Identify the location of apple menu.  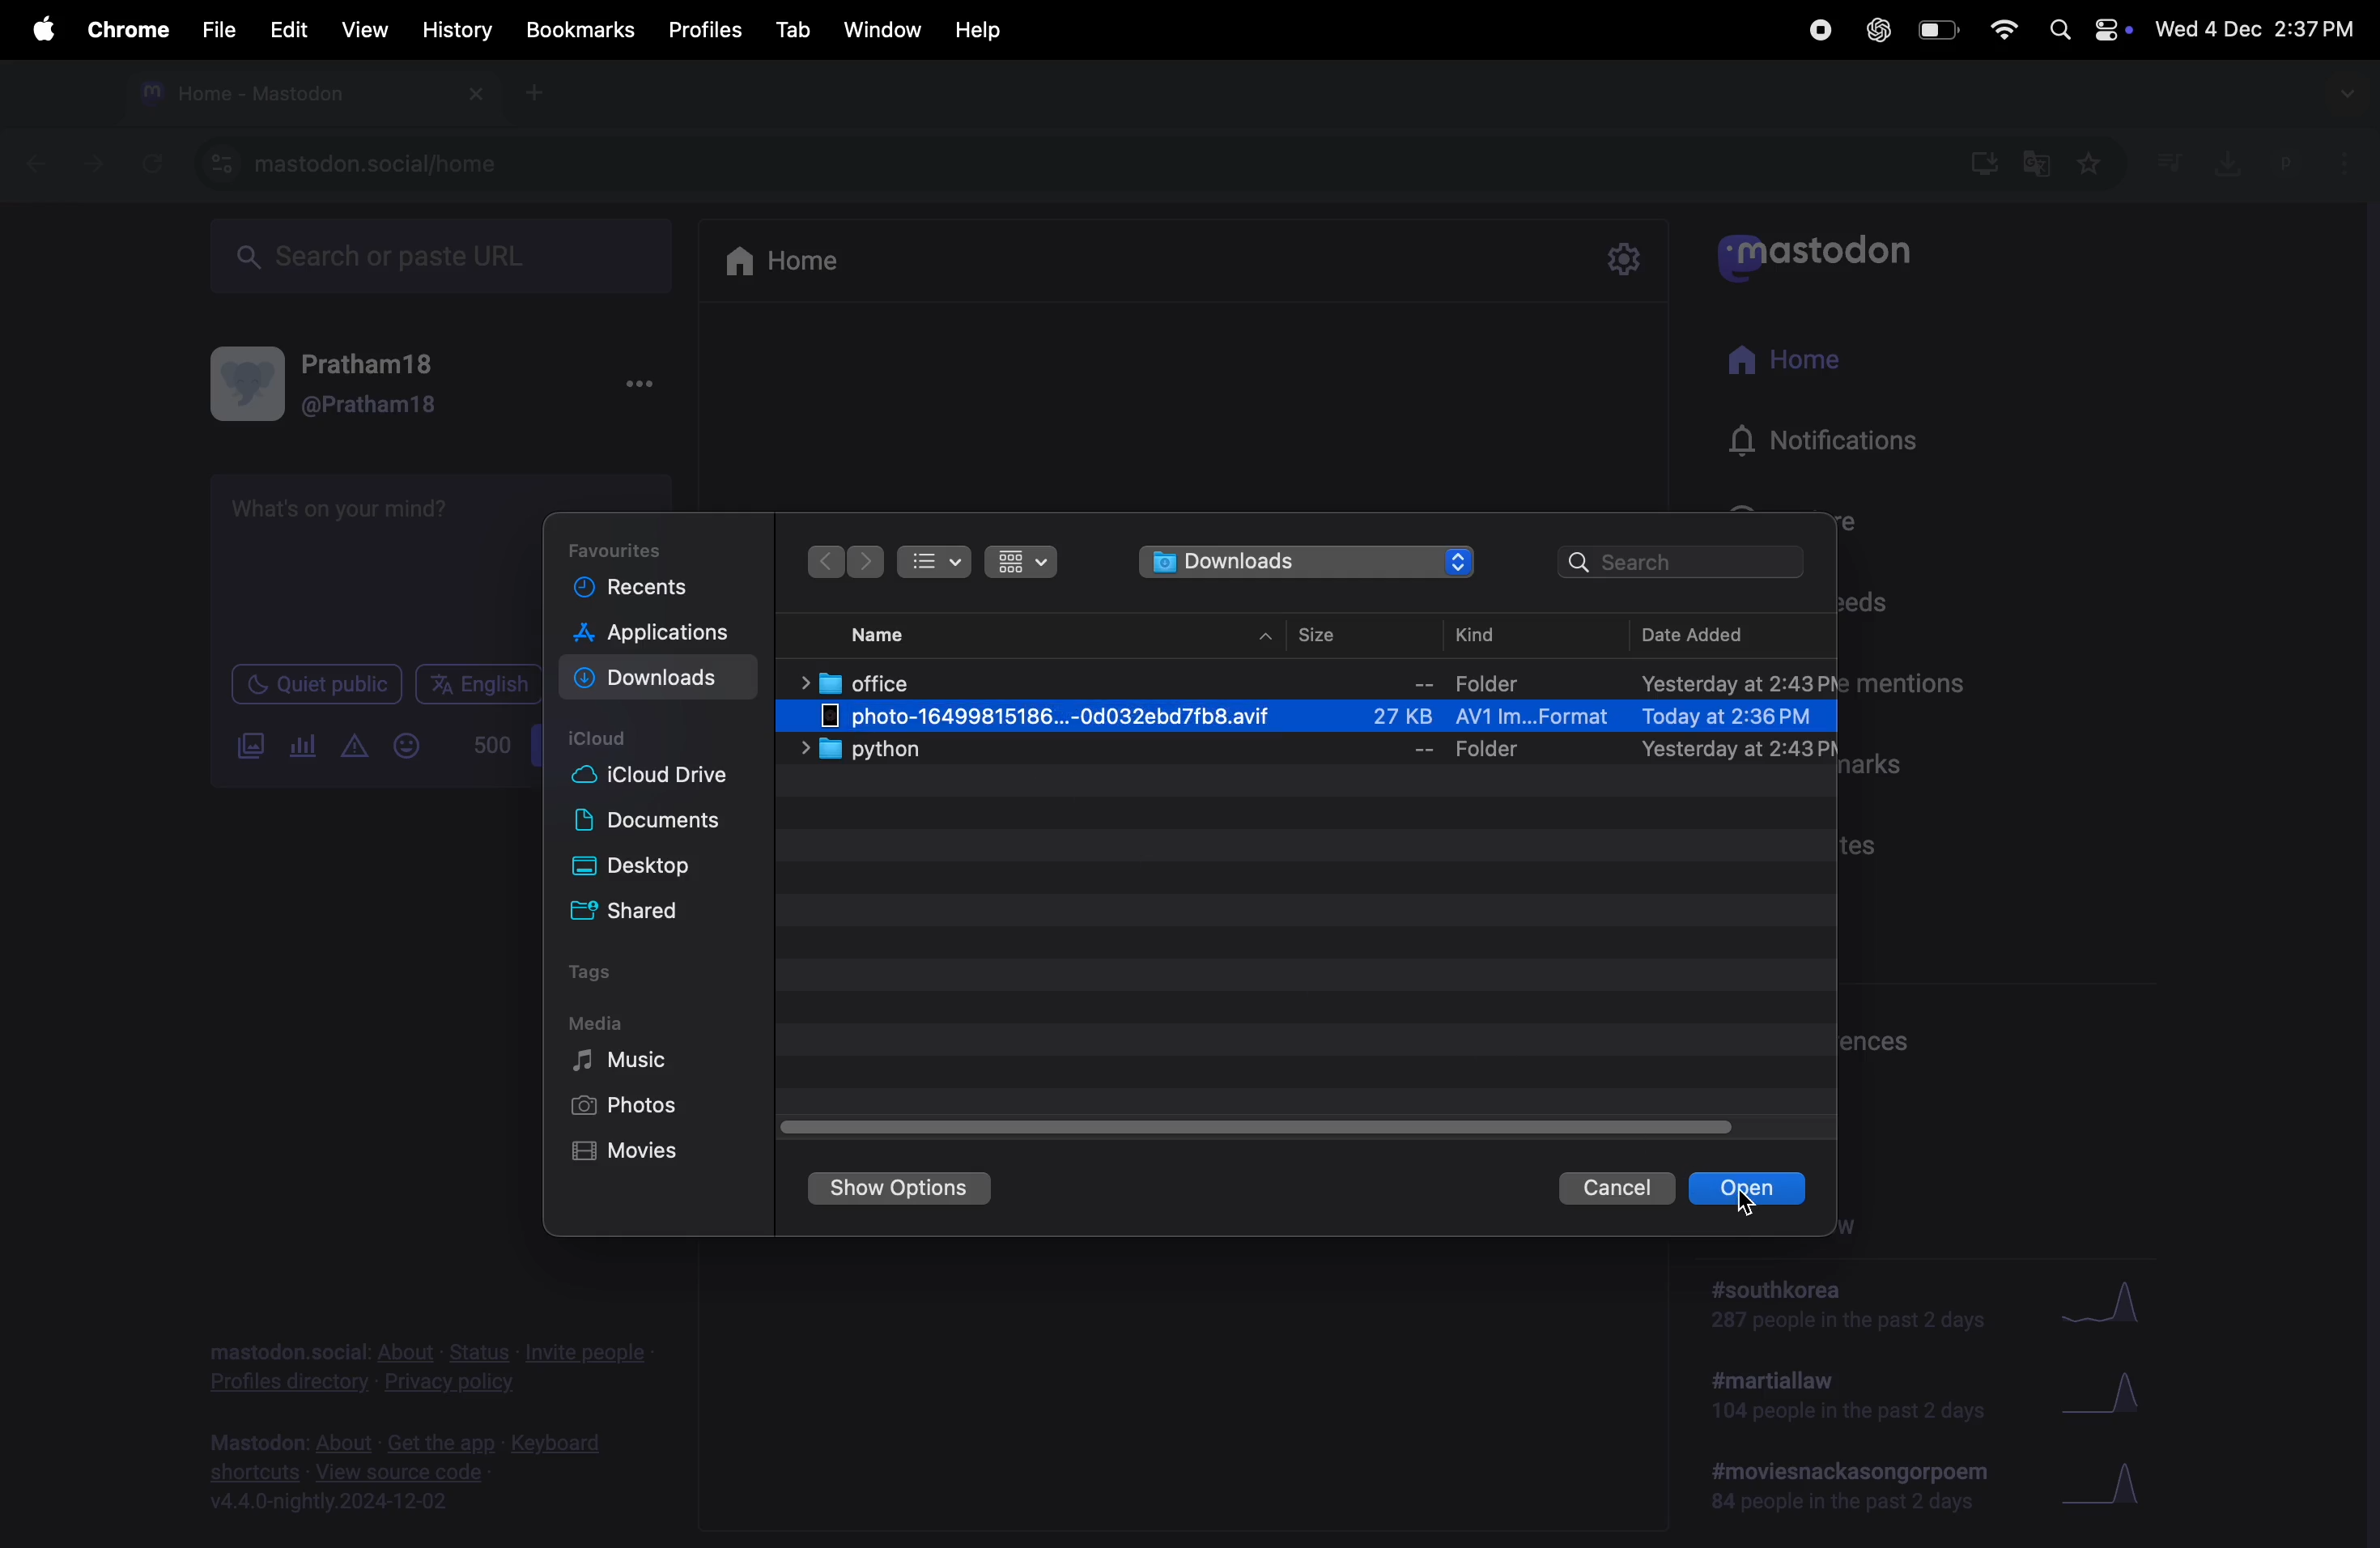
(35, 29).